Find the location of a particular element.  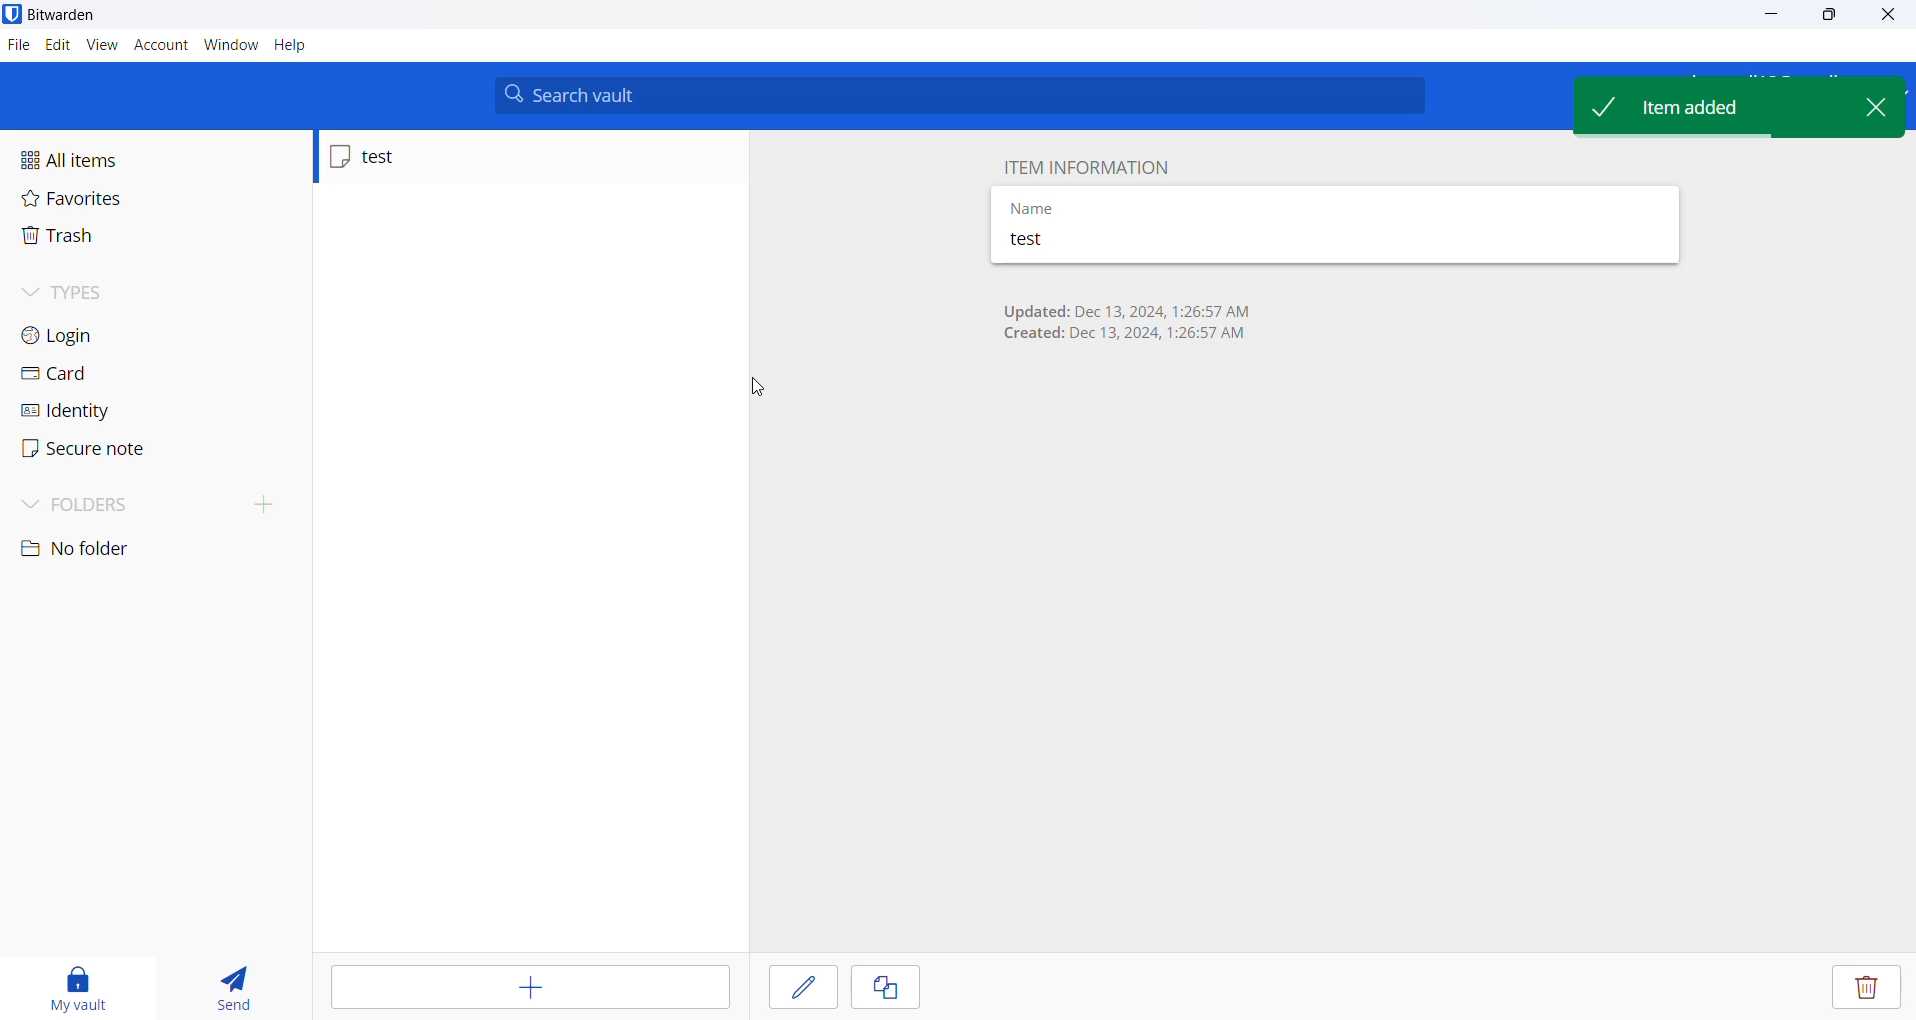

item info heading is located at coordinates (1090, 164).